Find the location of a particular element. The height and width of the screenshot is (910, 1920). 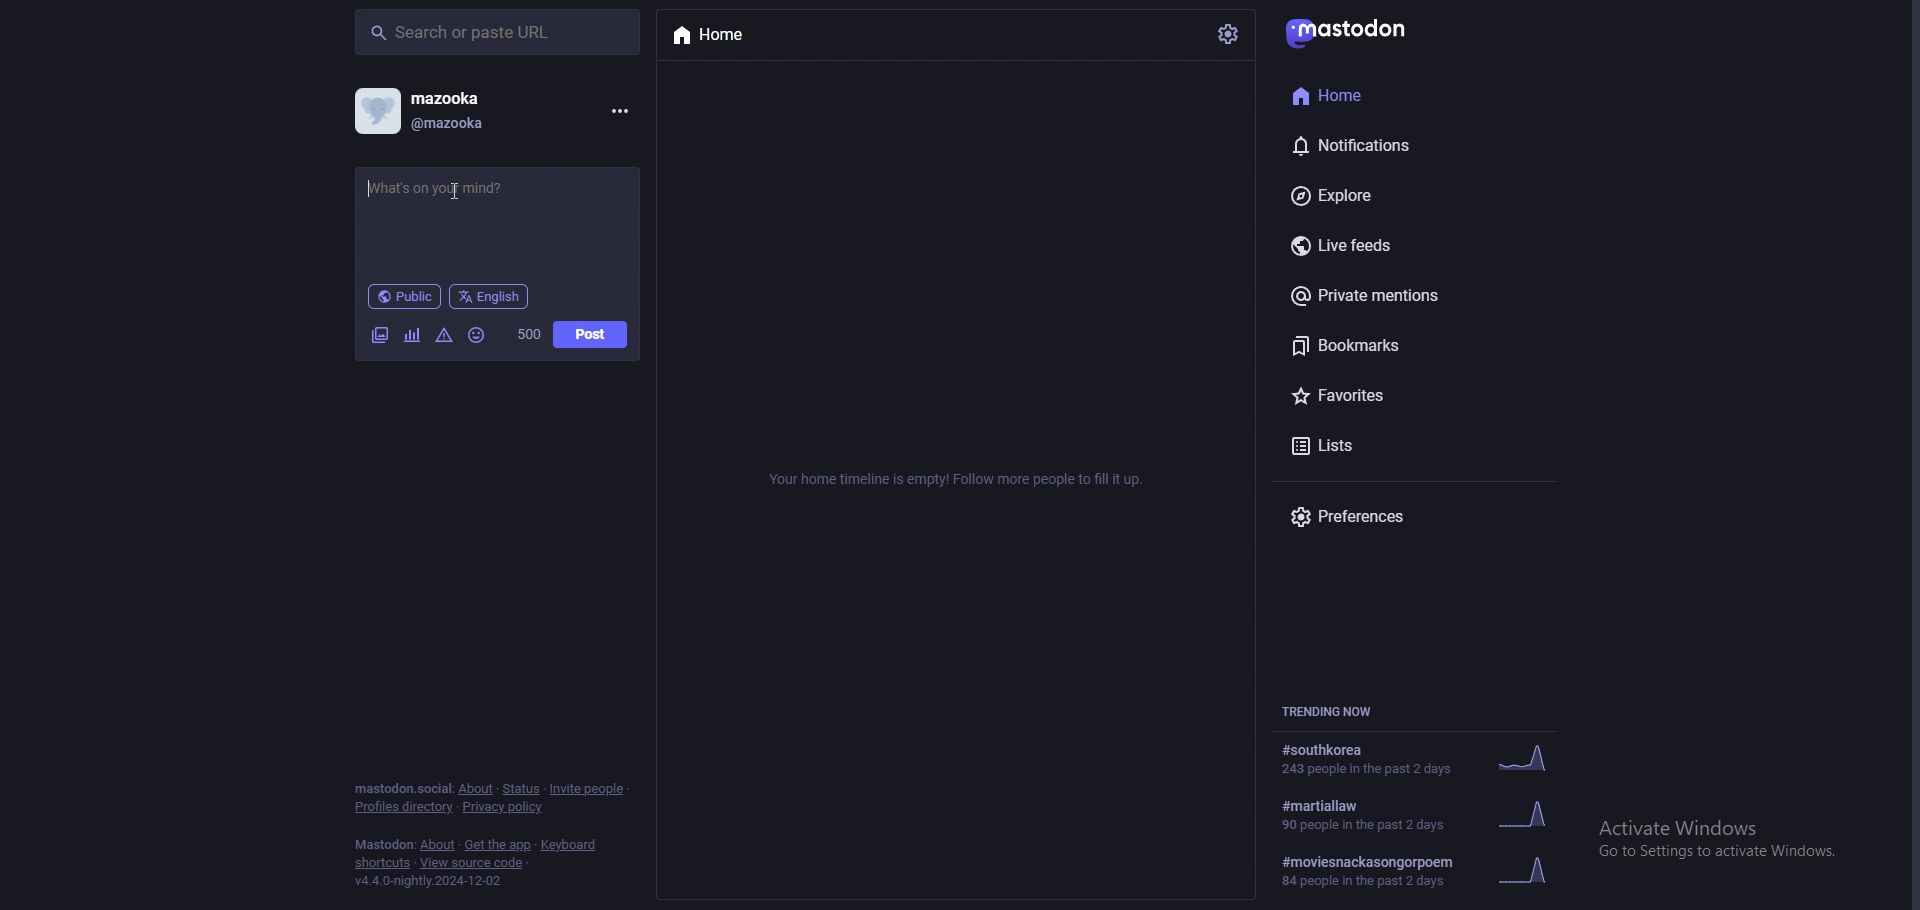

get the app is located at coordinates (498, 844).